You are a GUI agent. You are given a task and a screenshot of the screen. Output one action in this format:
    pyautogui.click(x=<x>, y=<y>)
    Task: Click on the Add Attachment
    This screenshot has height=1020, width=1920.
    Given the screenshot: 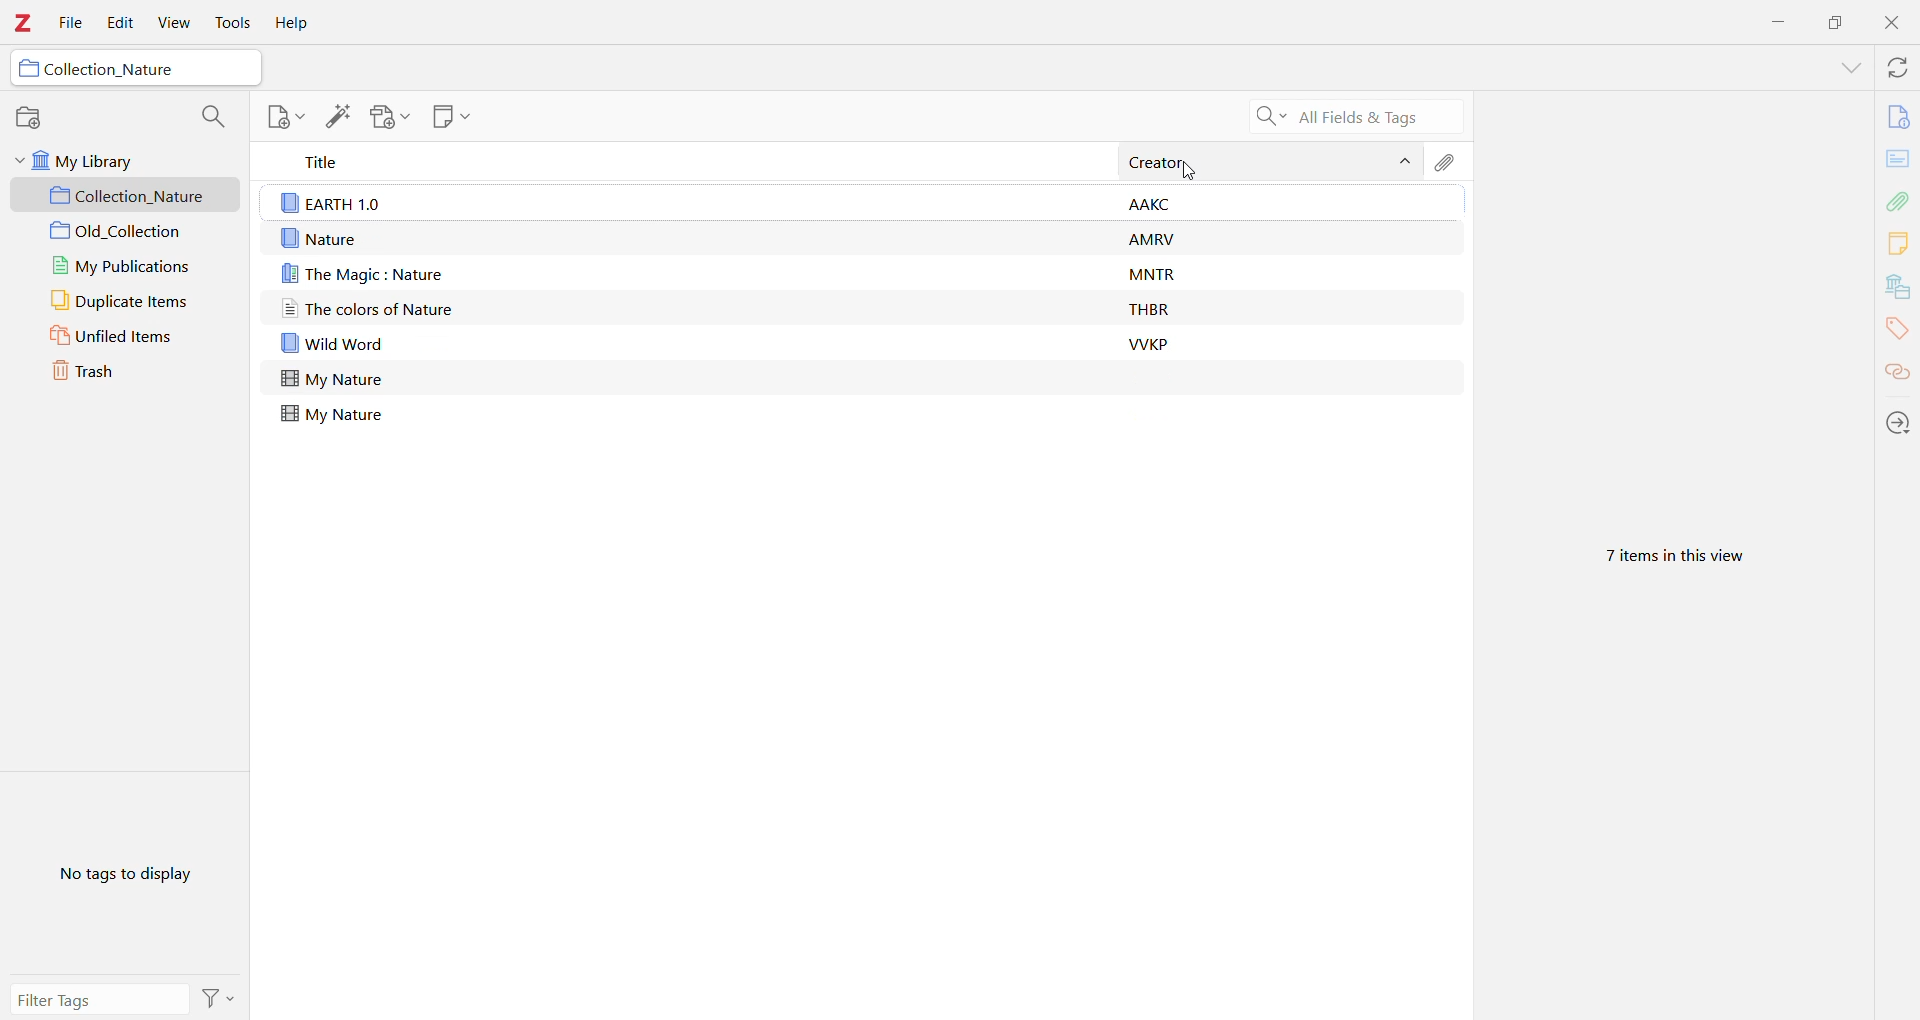 What is the action you would take?
    pyautogui.click(x=390, y=119)
    